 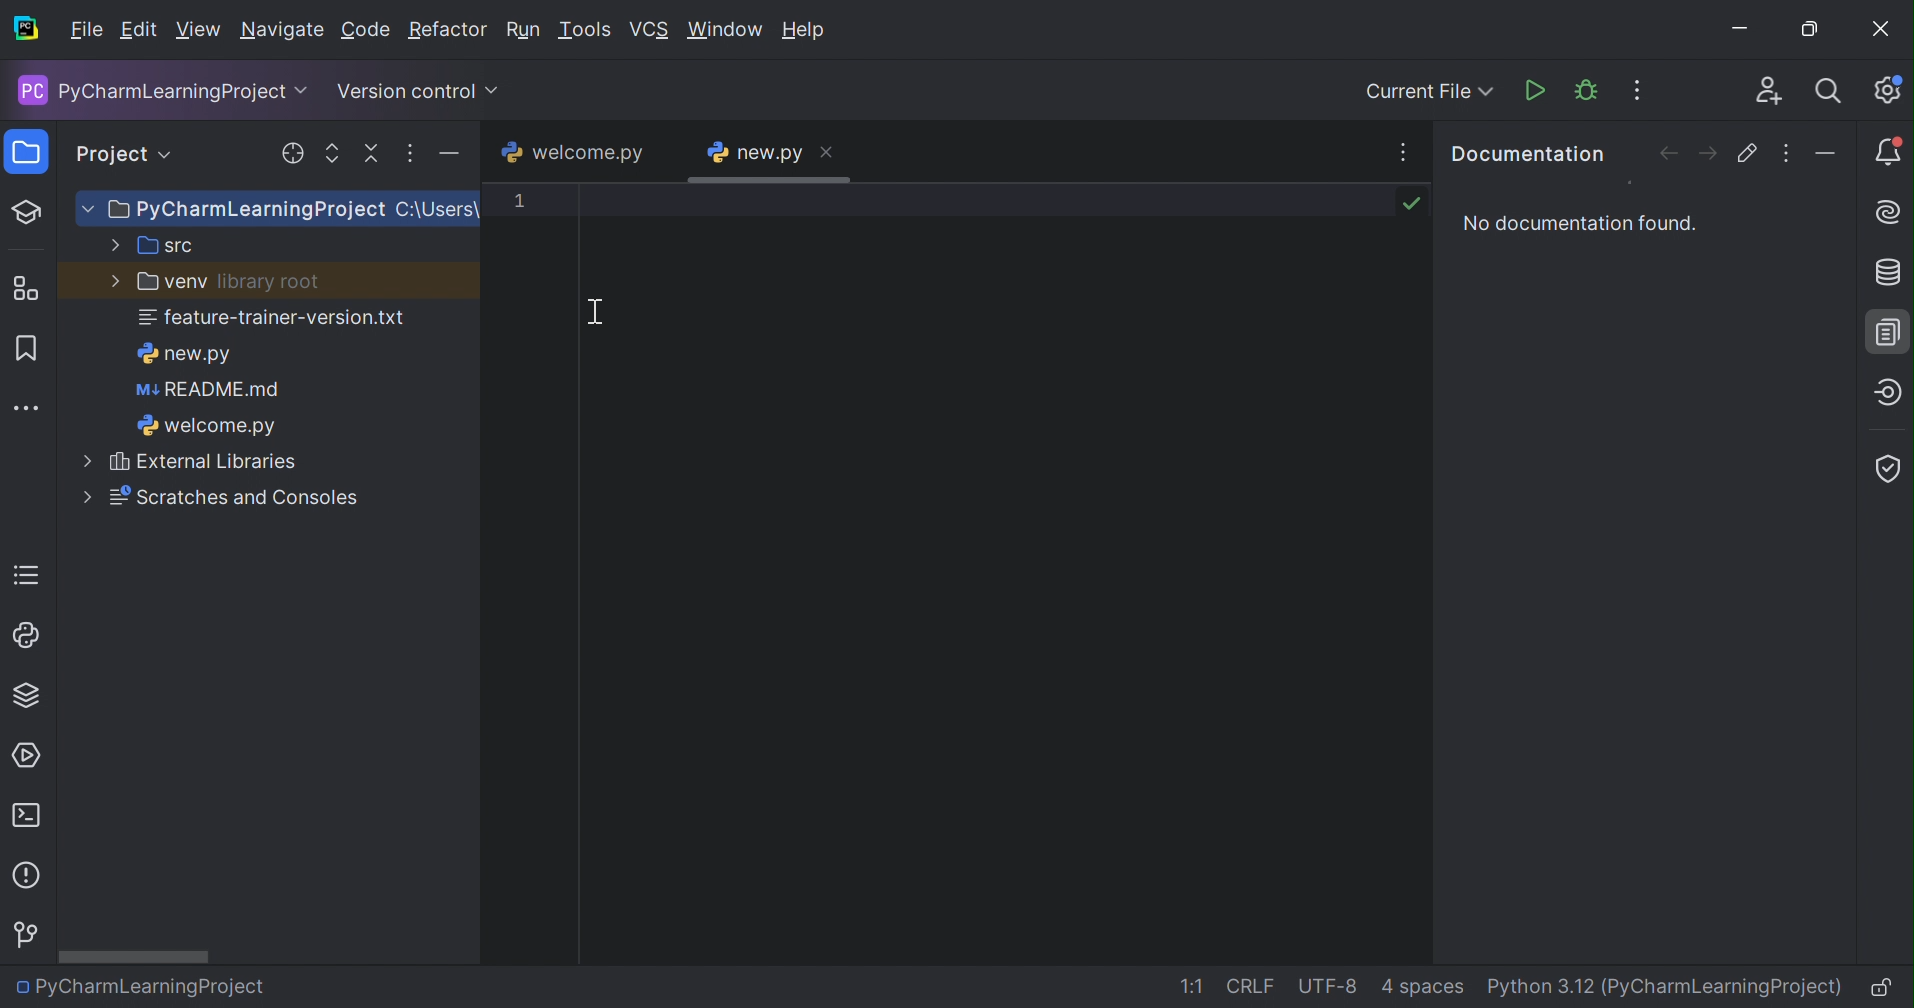 What do you see at coordinates (189, 462) in the screenshot?
I see `External Libraries` at bounding box center [189, 462].